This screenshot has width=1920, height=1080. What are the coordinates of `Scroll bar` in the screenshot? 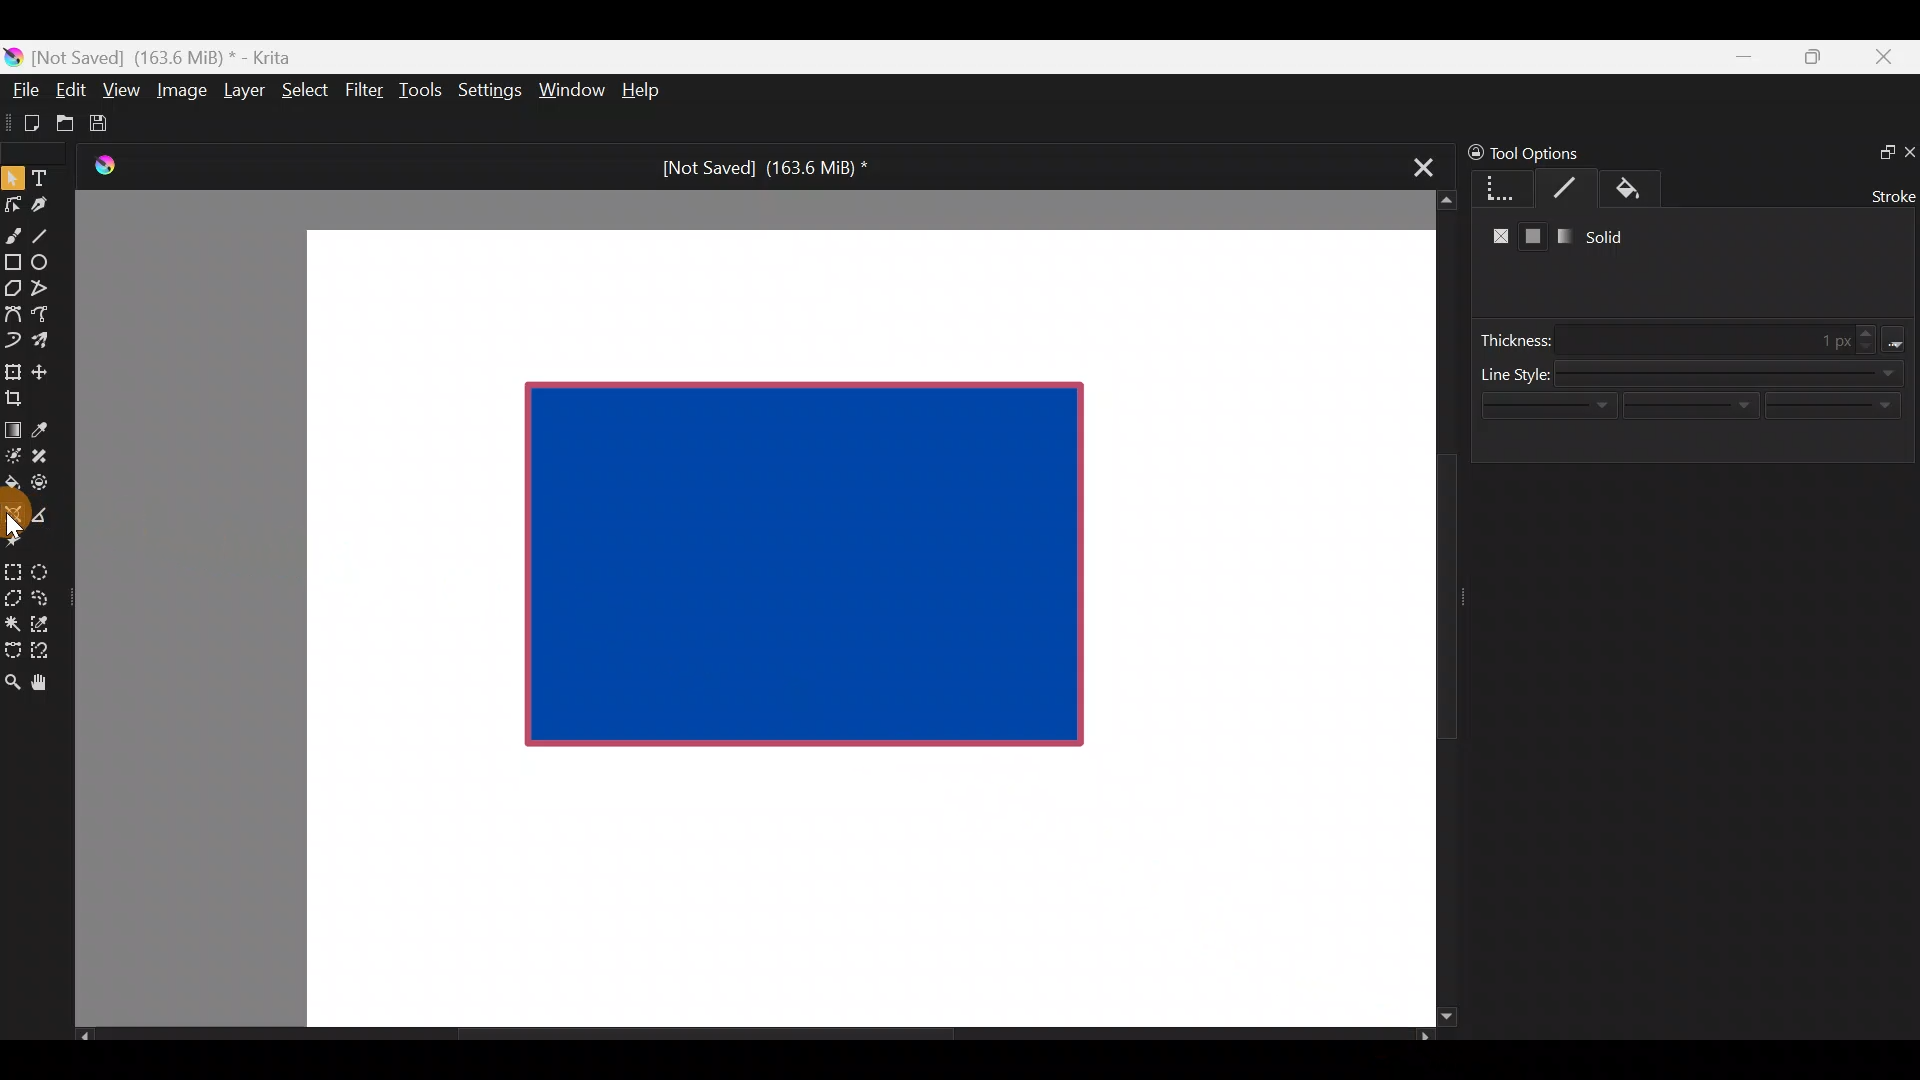 It's located at (754, 1036).